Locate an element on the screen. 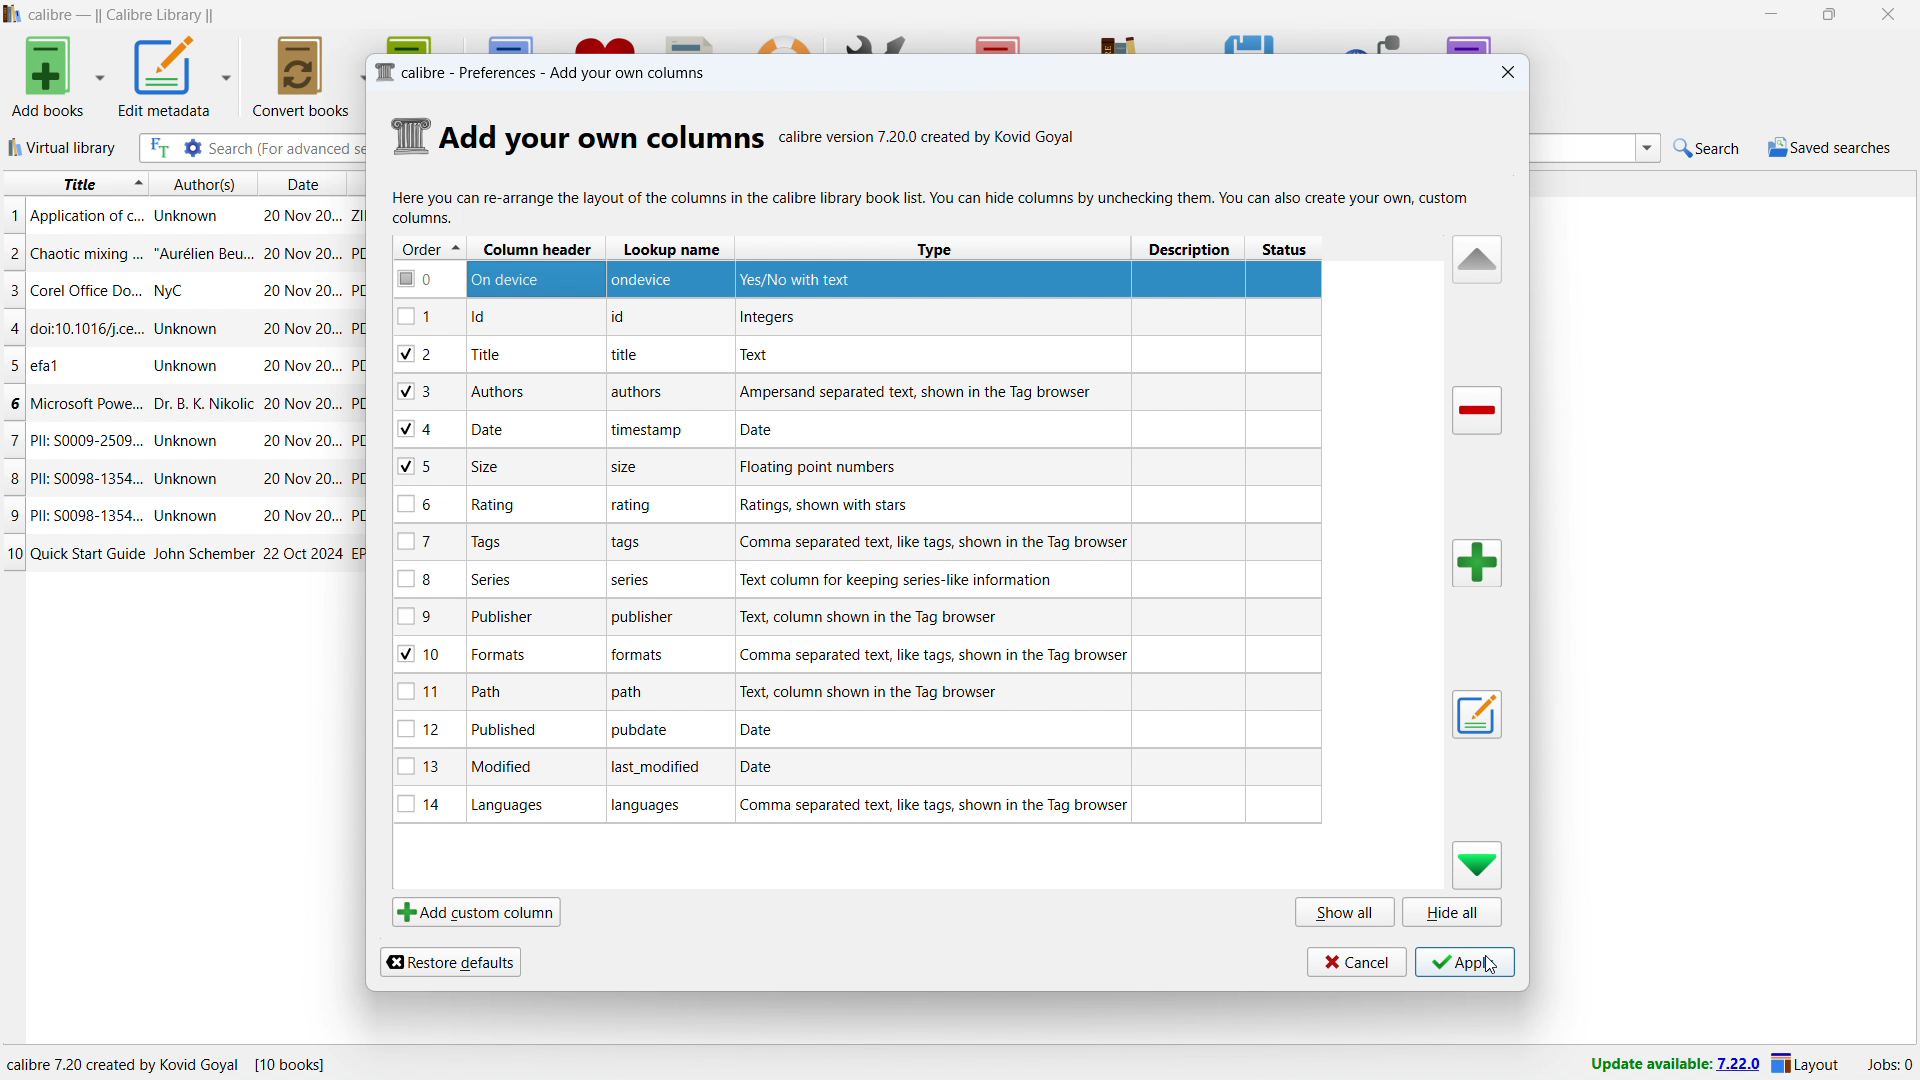 The height and width of the screenshot is (1080, 1920). 6 is located at coordinates (12, 403).